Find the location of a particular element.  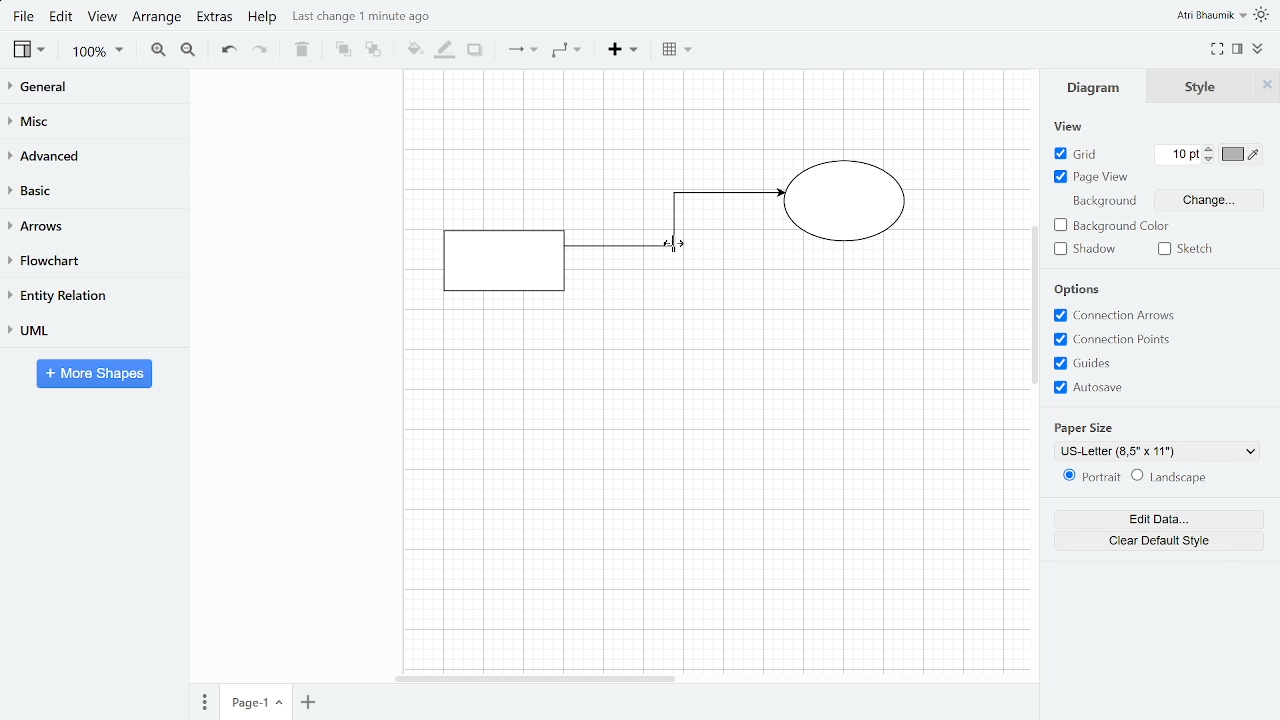

Arrange is located at coordinates (158, 19).